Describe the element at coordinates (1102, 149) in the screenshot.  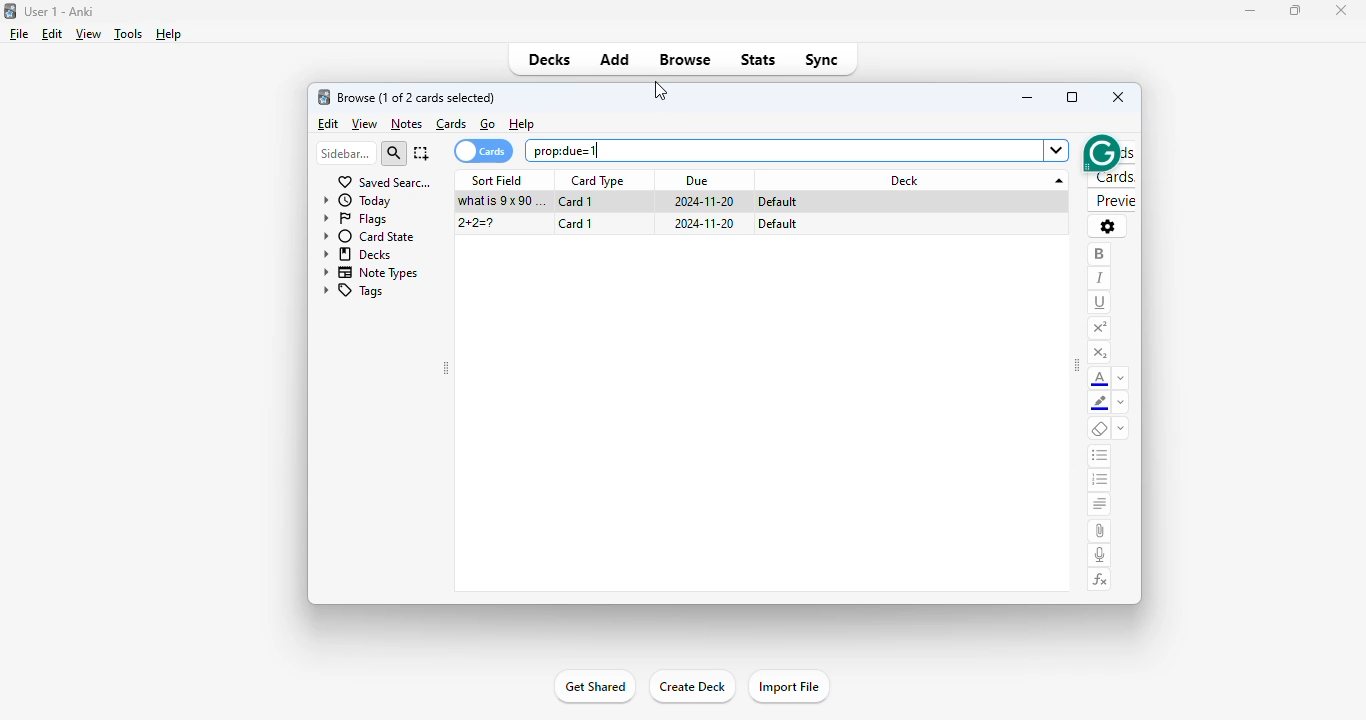
I see `grammarly extension` at that location.